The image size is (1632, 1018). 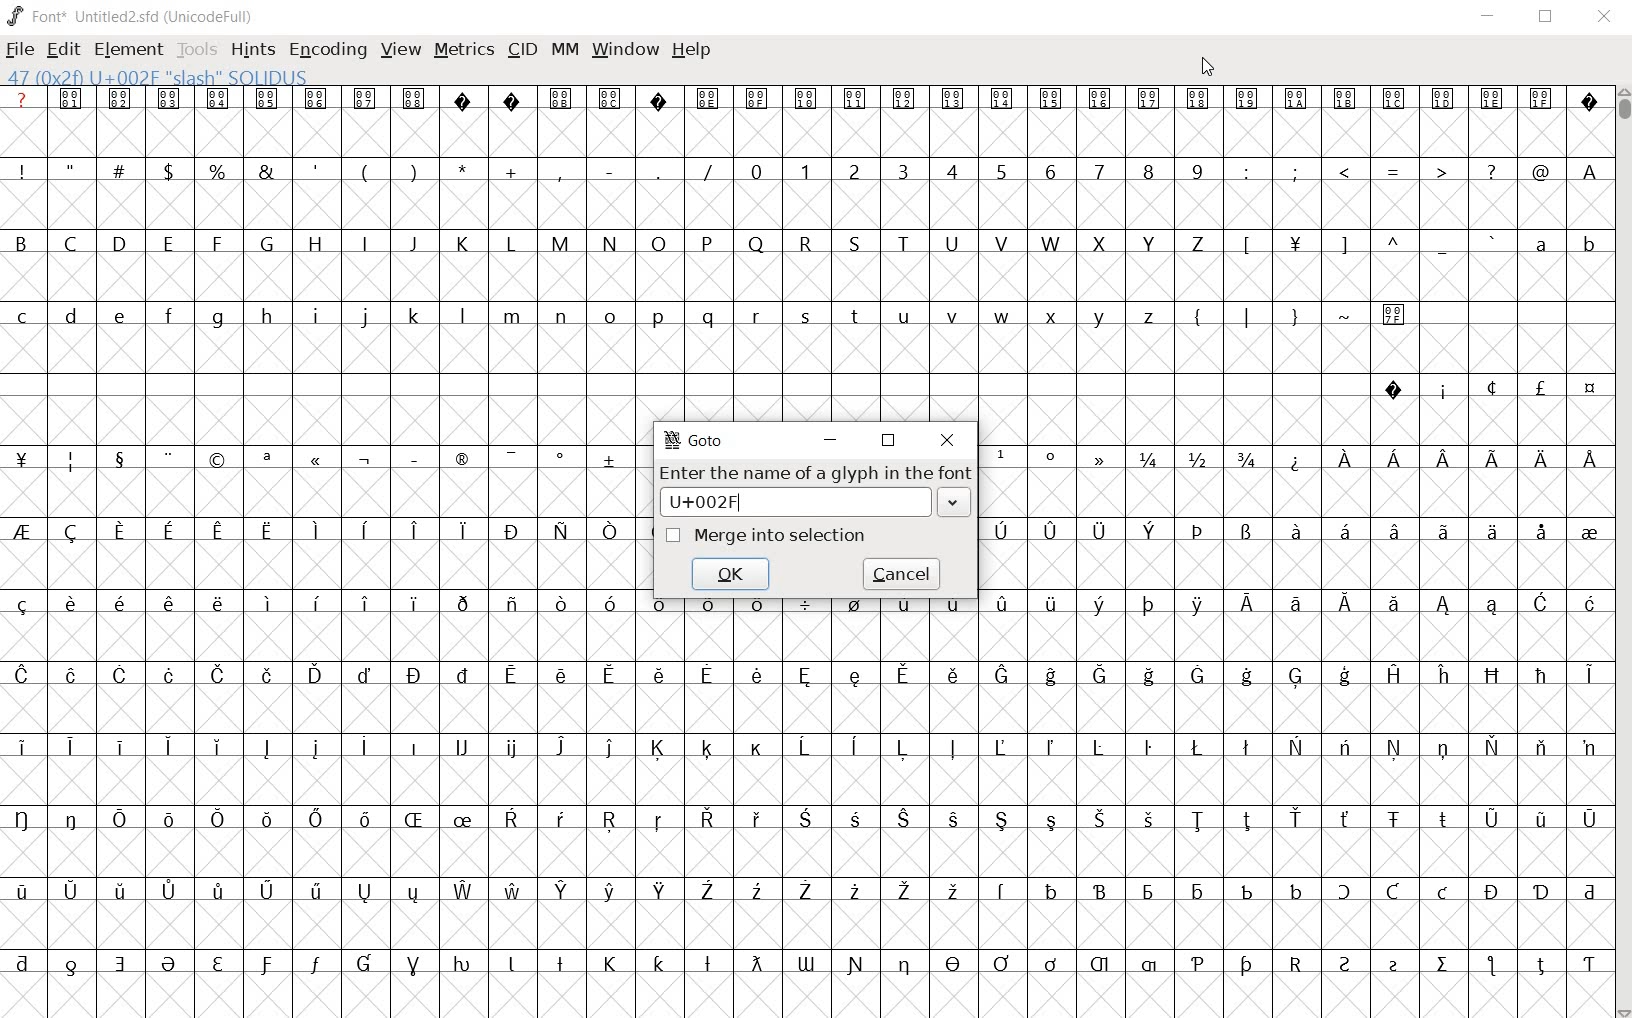 I want to click on VIEW, so click(x=401, y=50).